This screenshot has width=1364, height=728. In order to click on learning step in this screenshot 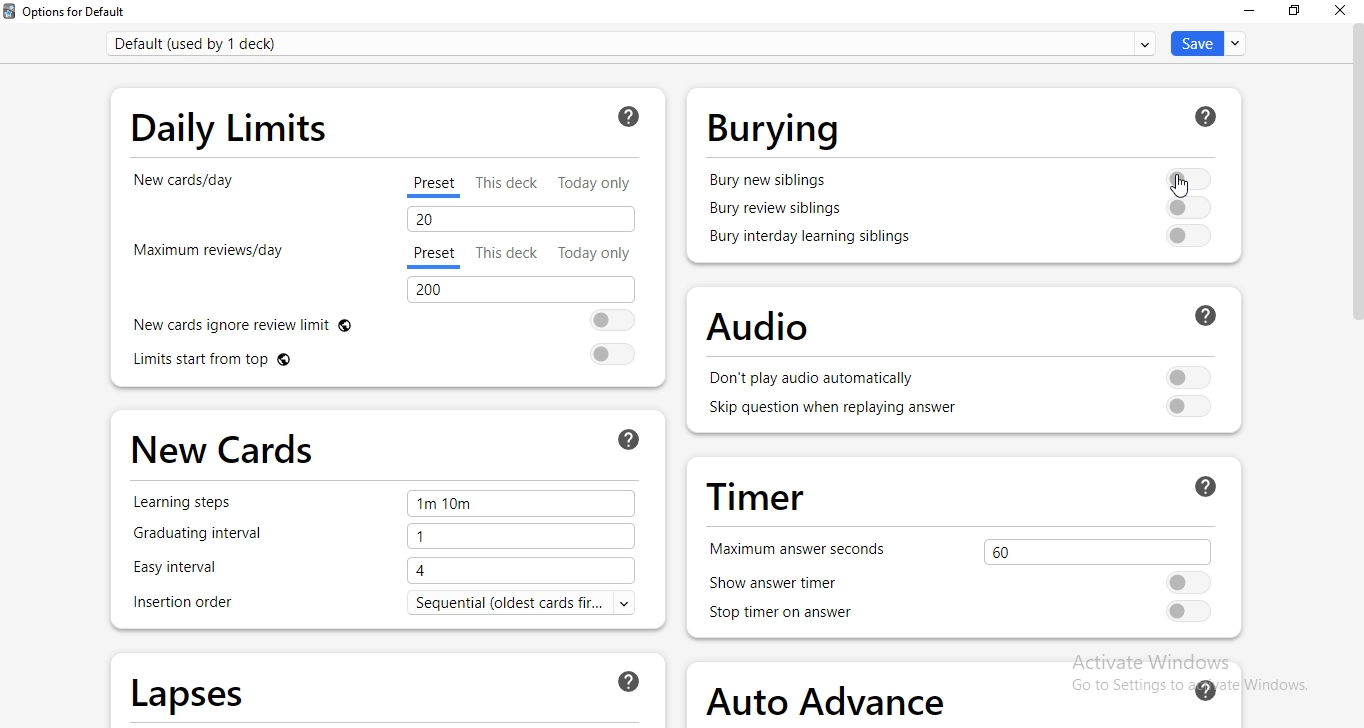, I will do `click(190, 502)`.